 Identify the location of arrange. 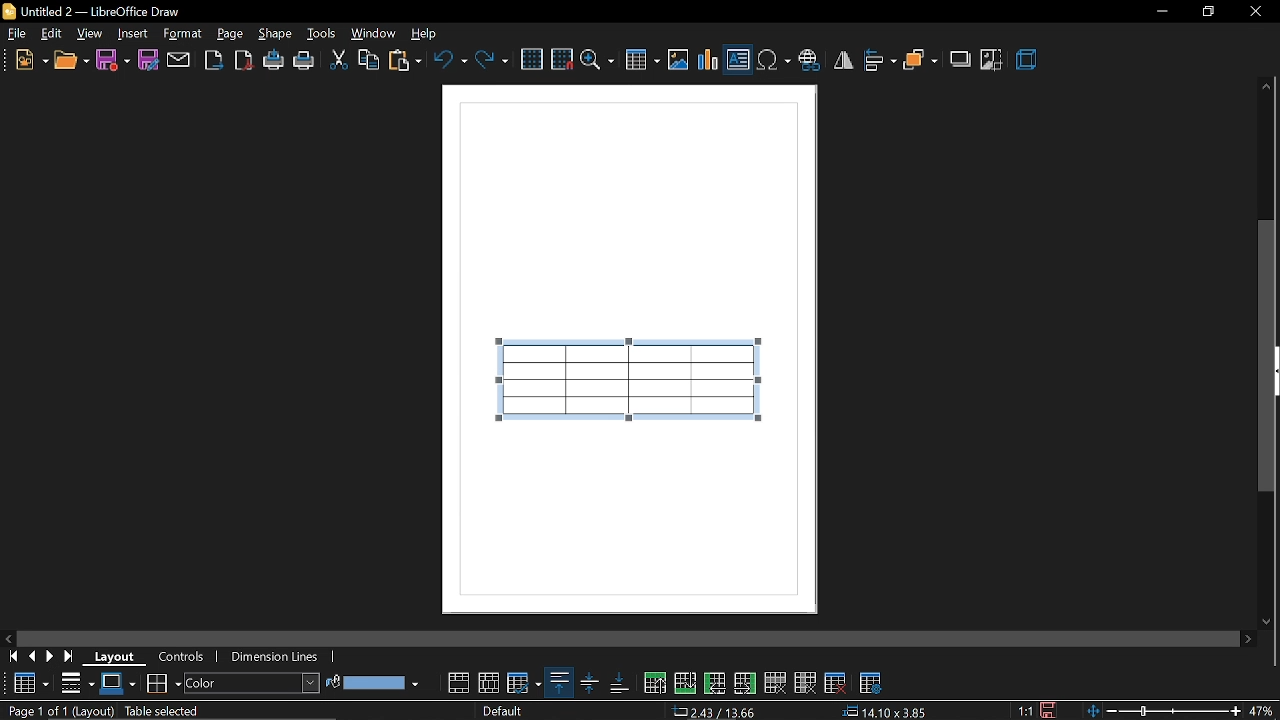
(920, 57).